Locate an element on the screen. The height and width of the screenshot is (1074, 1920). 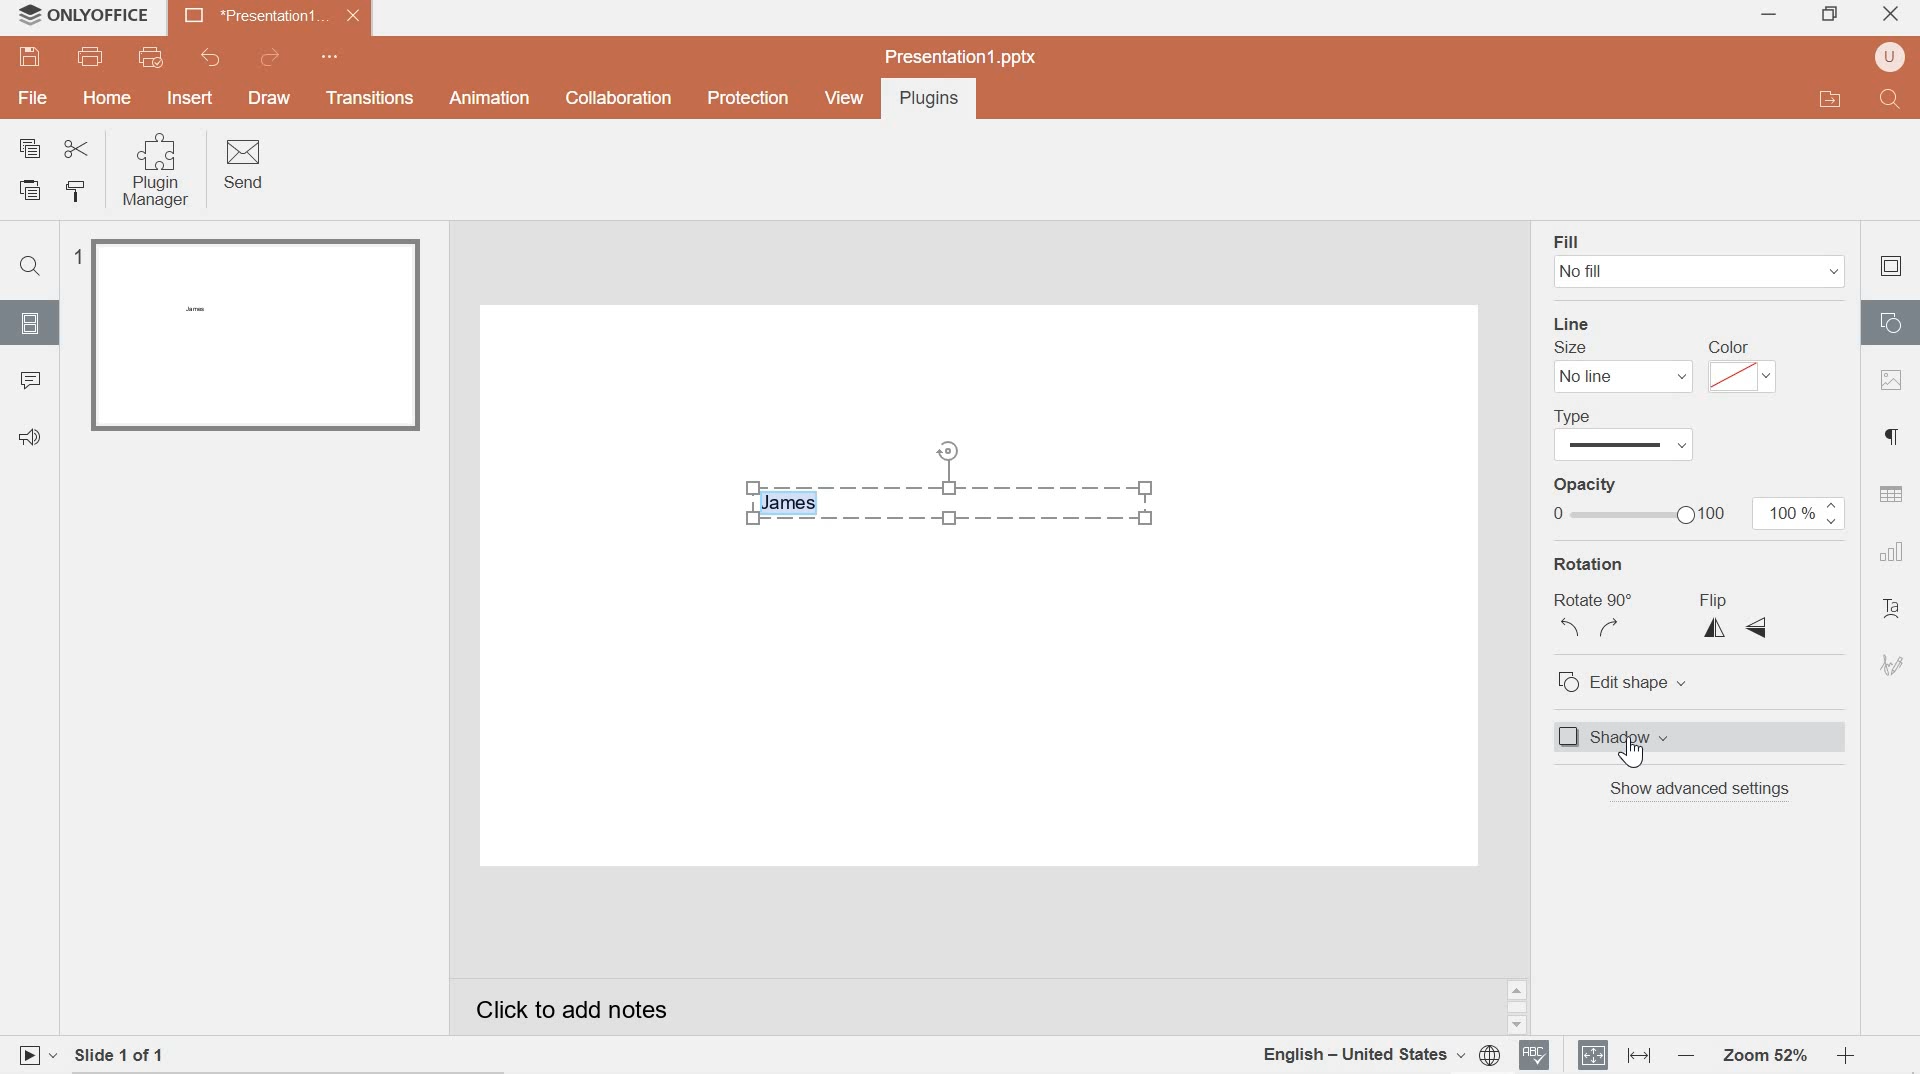
chart is located at coordinates (1891, 552).